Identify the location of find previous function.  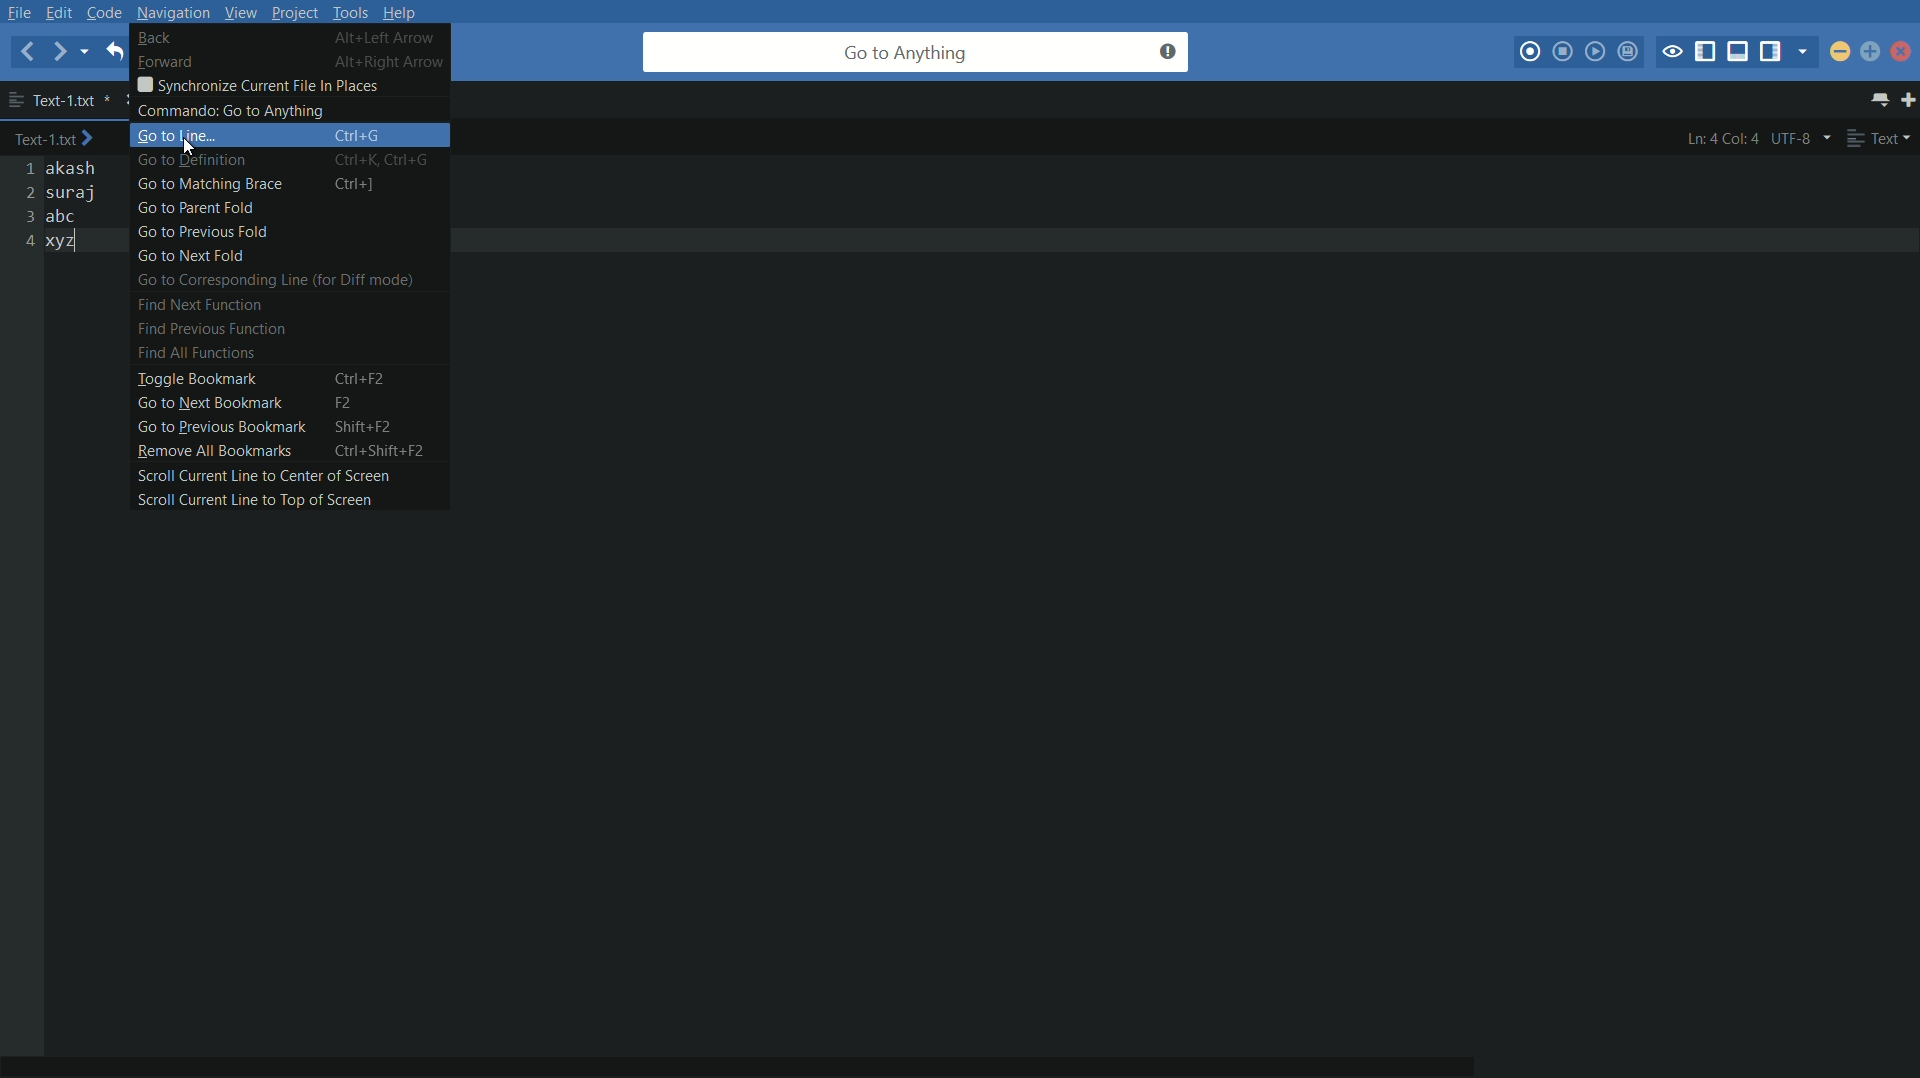
(206, 328).